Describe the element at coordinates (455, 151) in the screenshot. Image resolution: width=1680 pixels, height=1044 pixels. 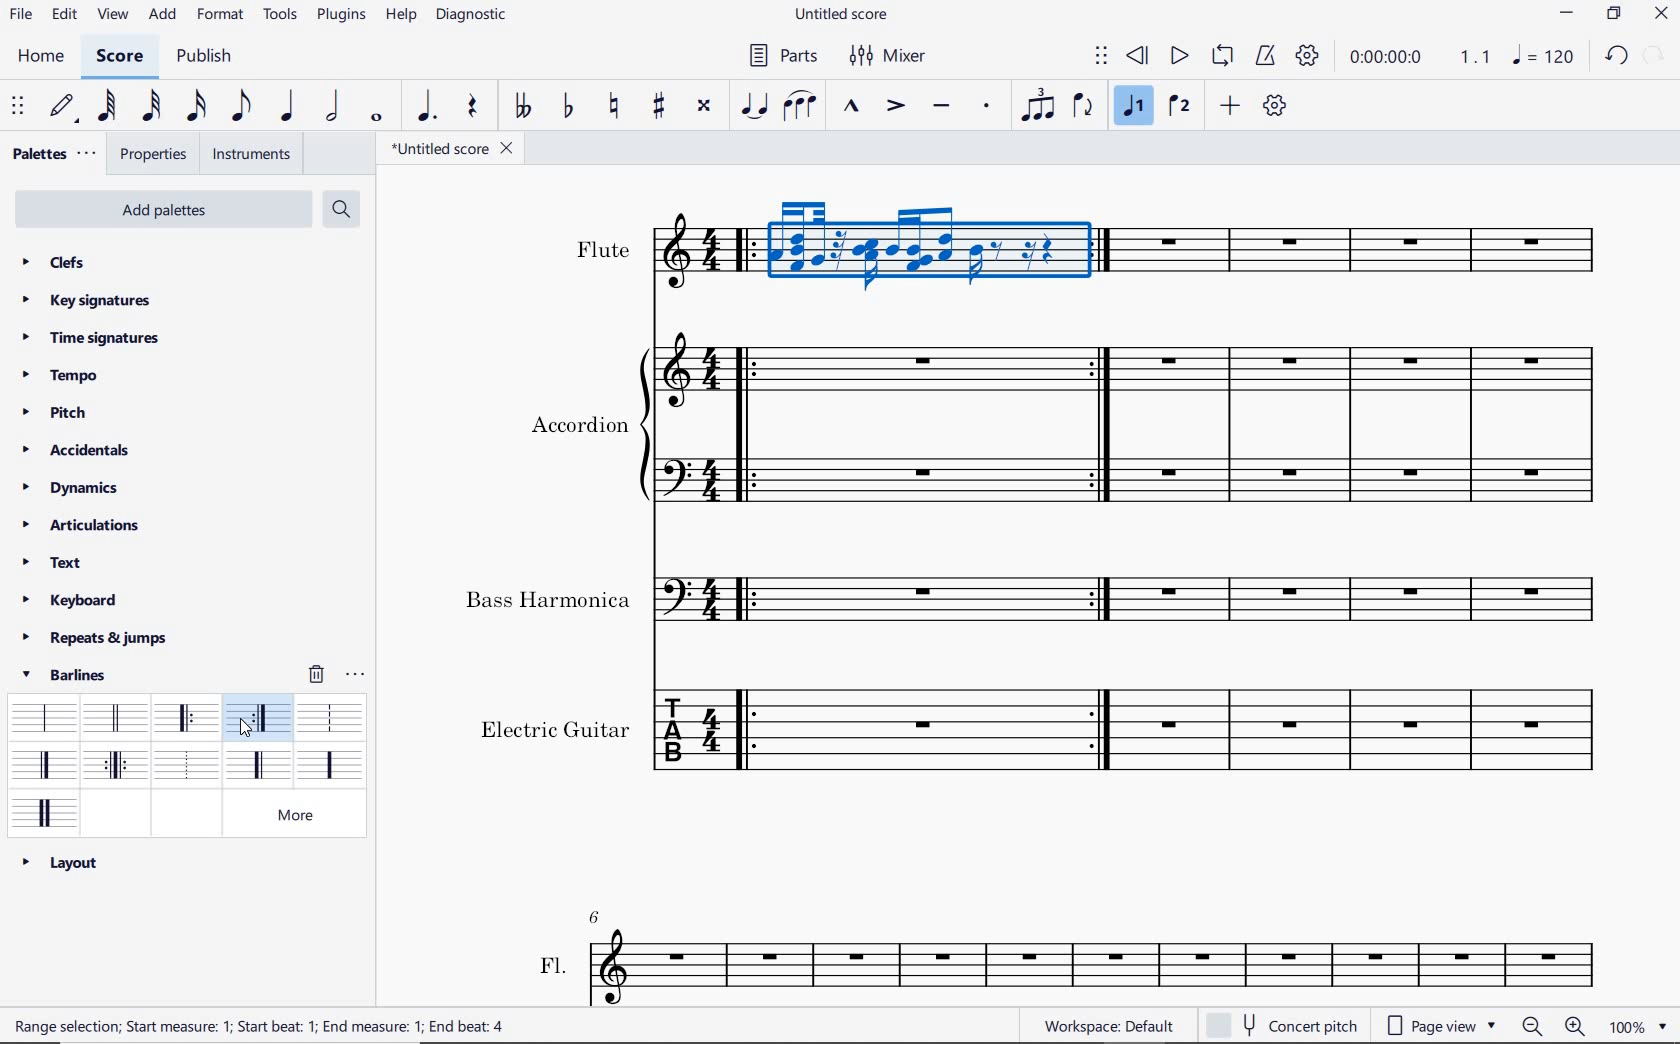
I see `file name` at that location.